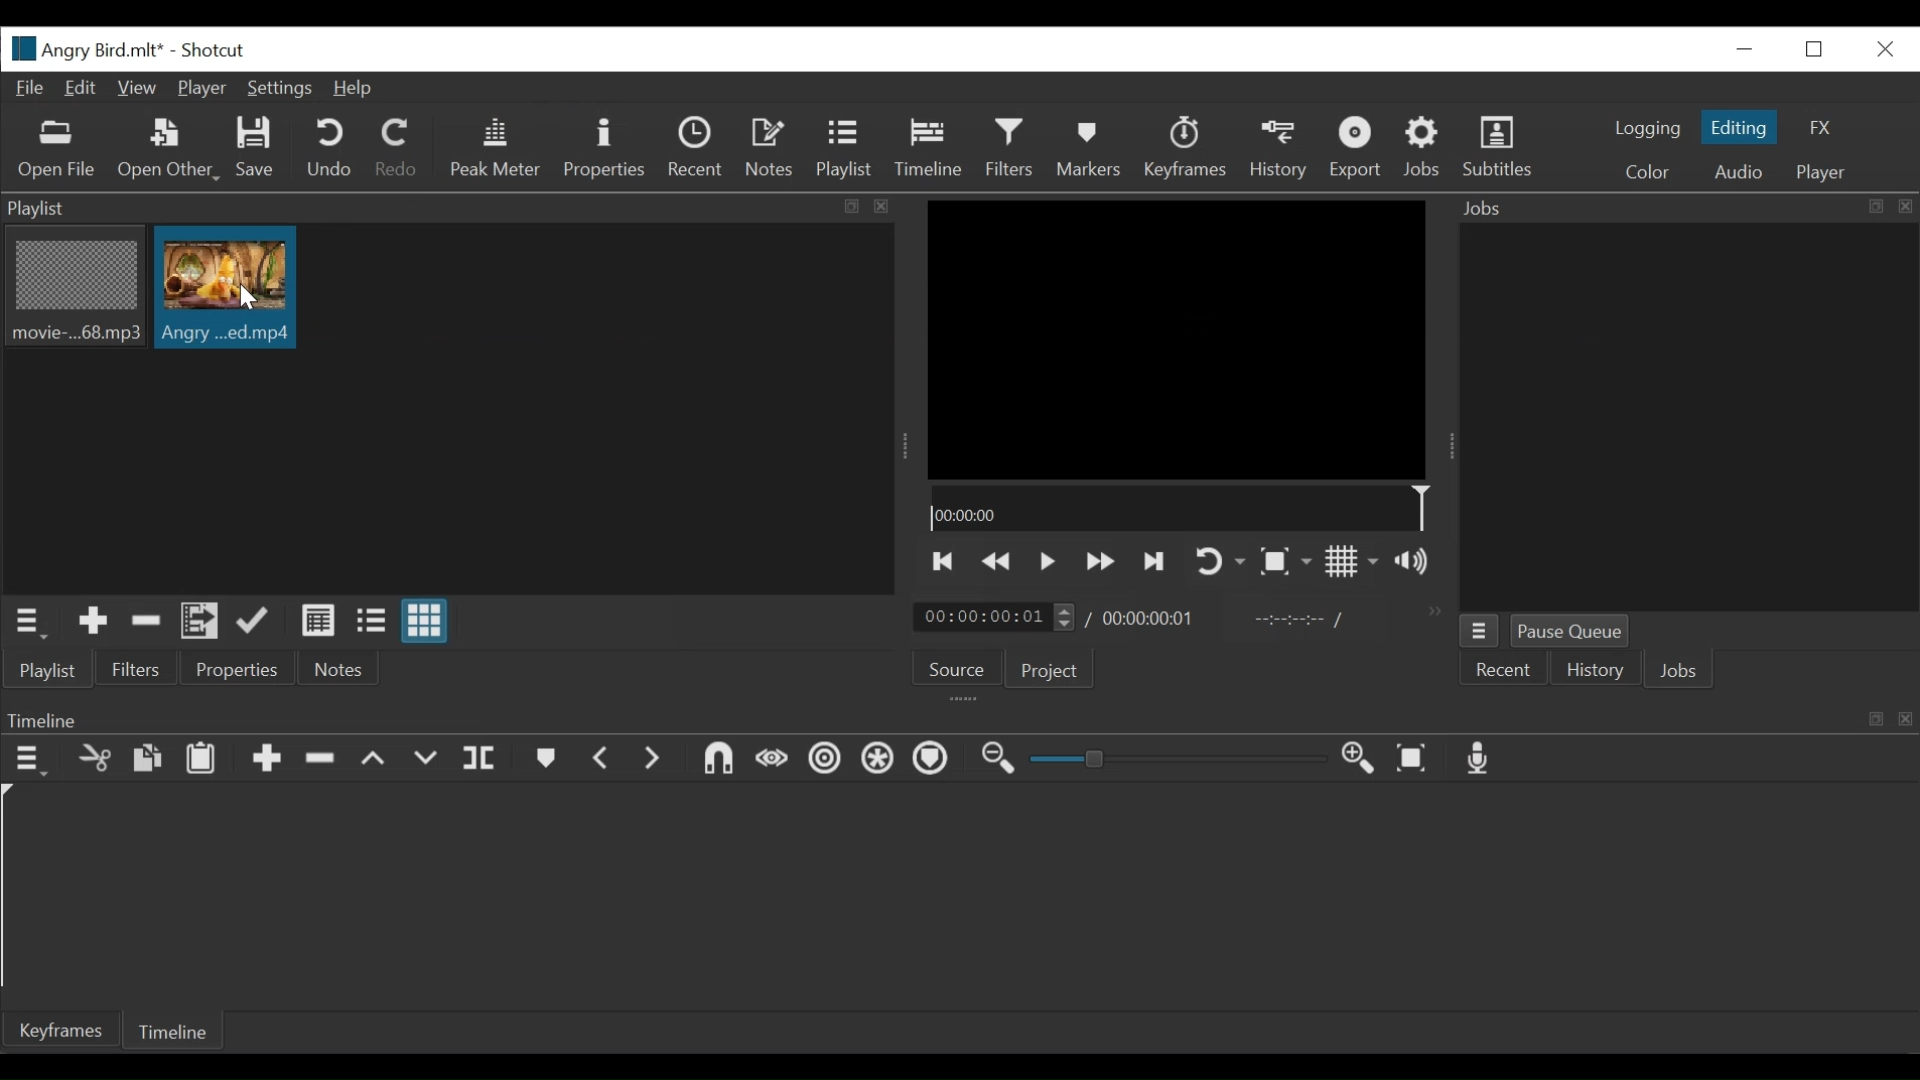 The image size is (1920, 1080). Describe the element at coordinates (1880, 48) in the screenshot. I see `Close` at that location.